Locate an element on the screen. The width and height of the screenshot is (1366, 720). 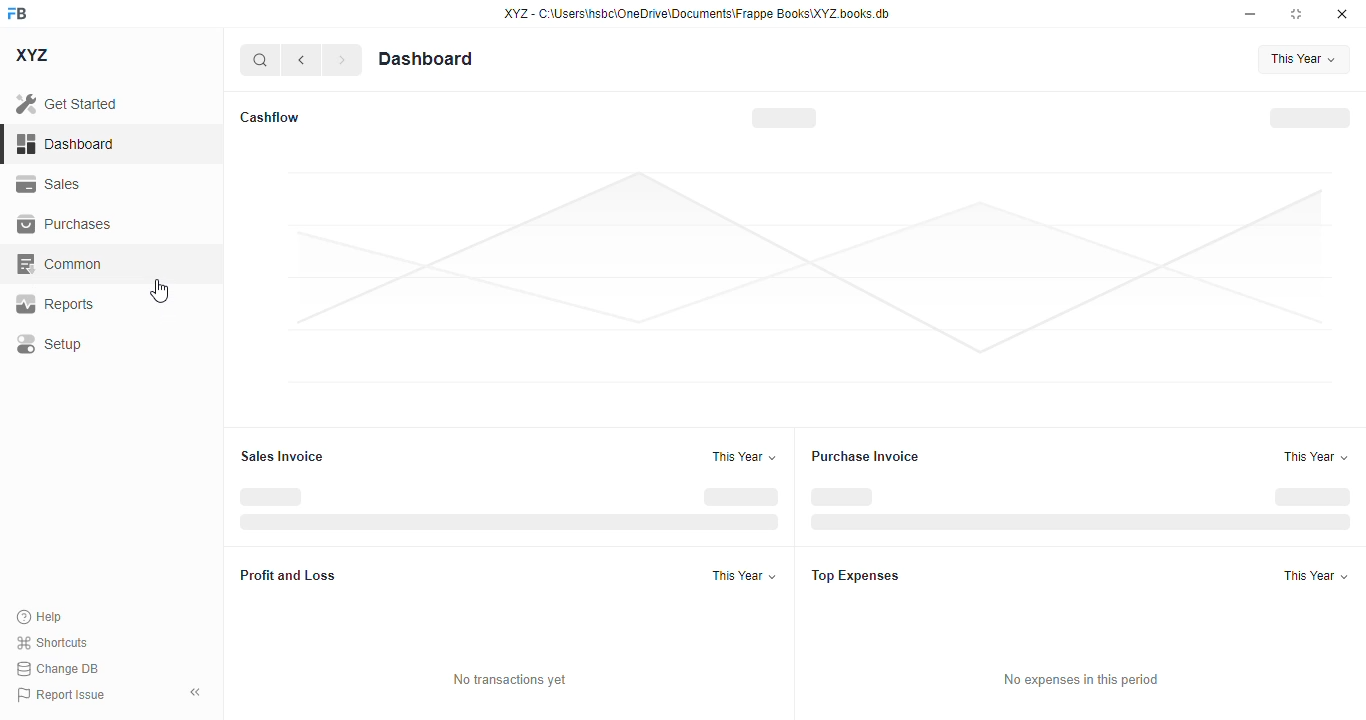
close is located at coordinates (1342, 13).